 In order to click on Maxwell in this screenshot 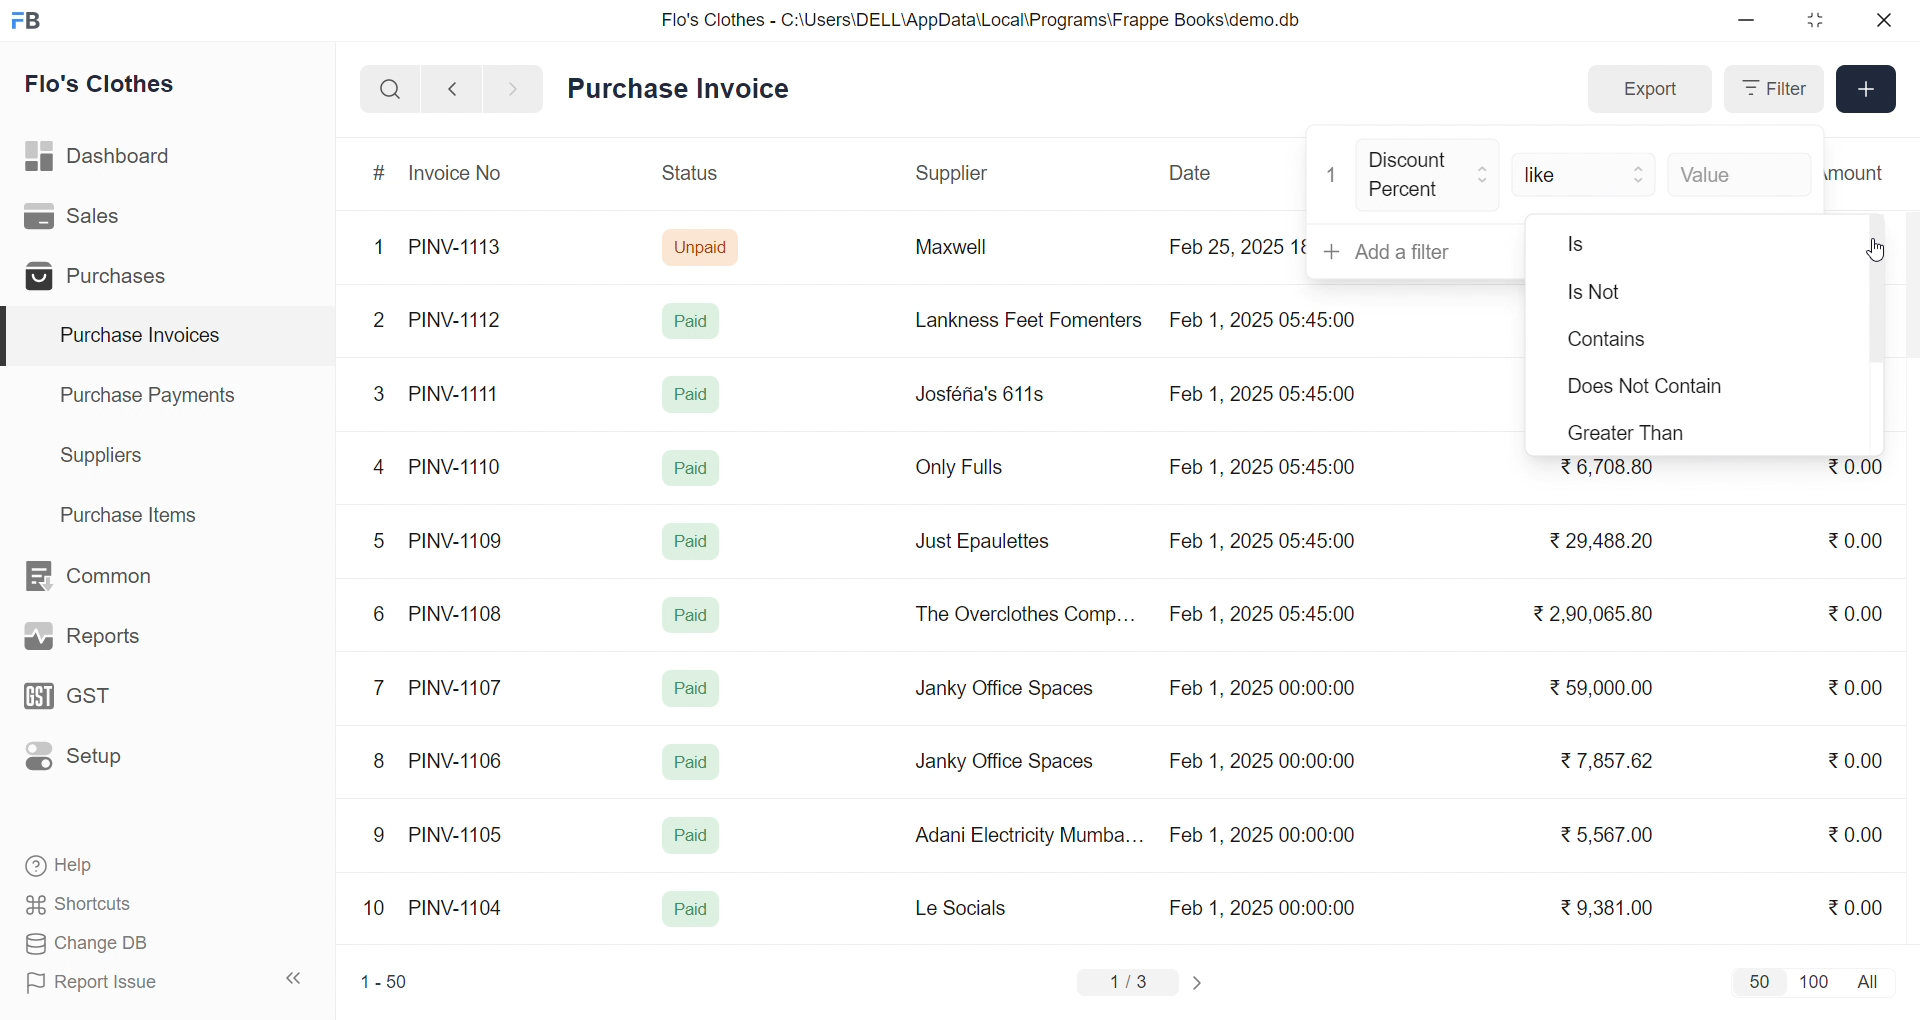, I will do `click(974, 254)`.